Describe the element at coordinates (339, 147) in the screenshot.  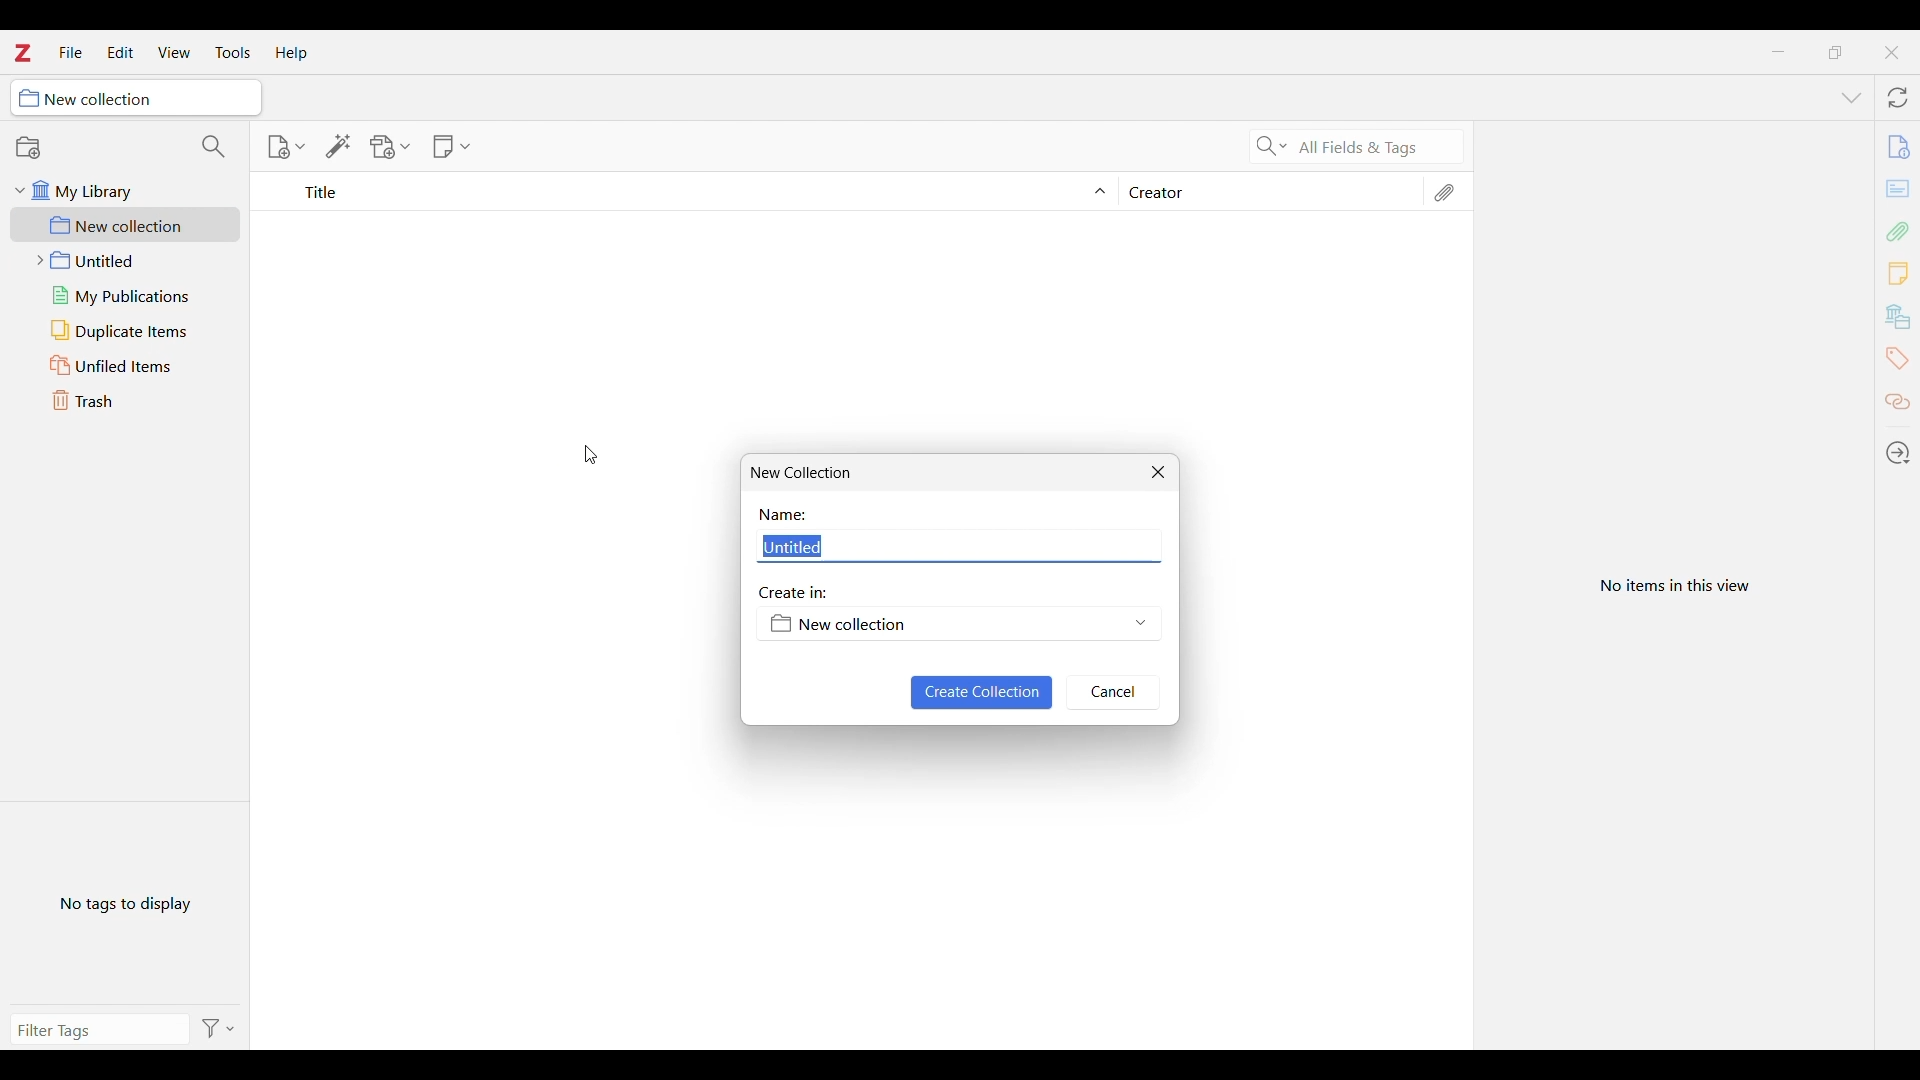
I see `Add item/s by identifier` at that location.